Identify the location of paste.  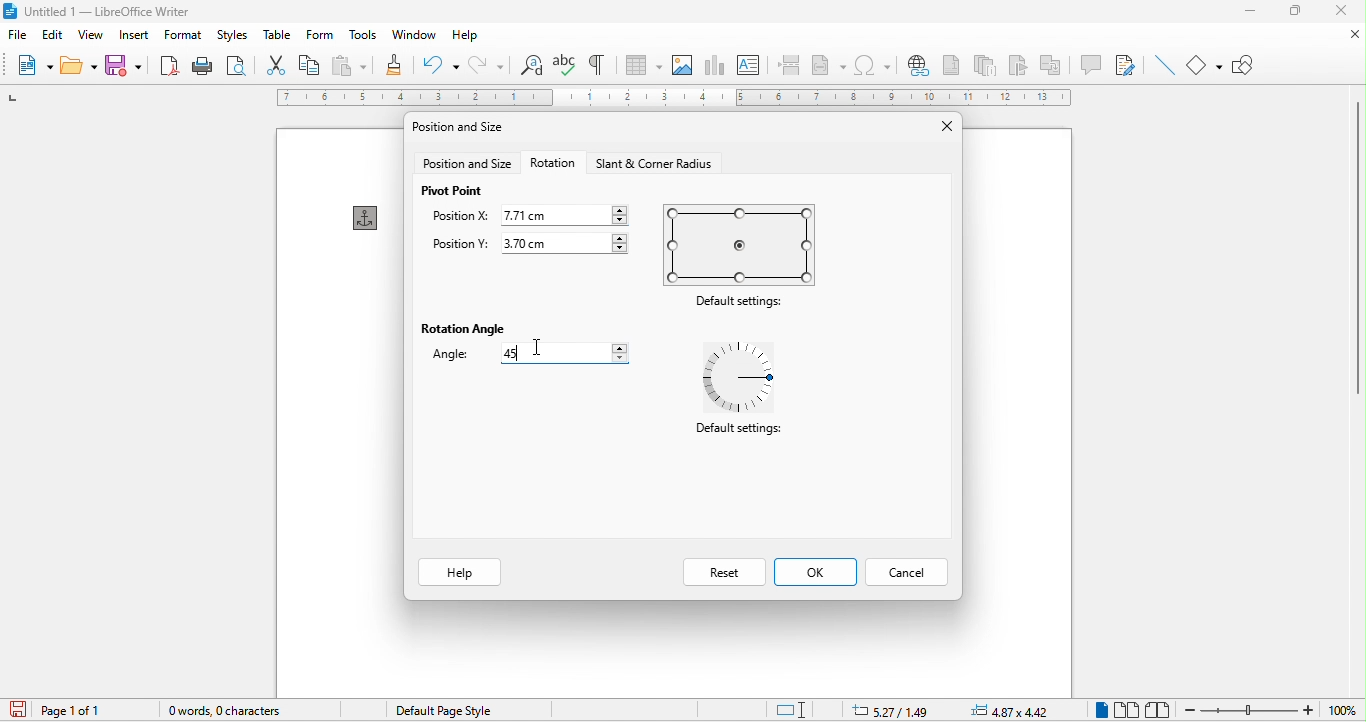
(348, 66).